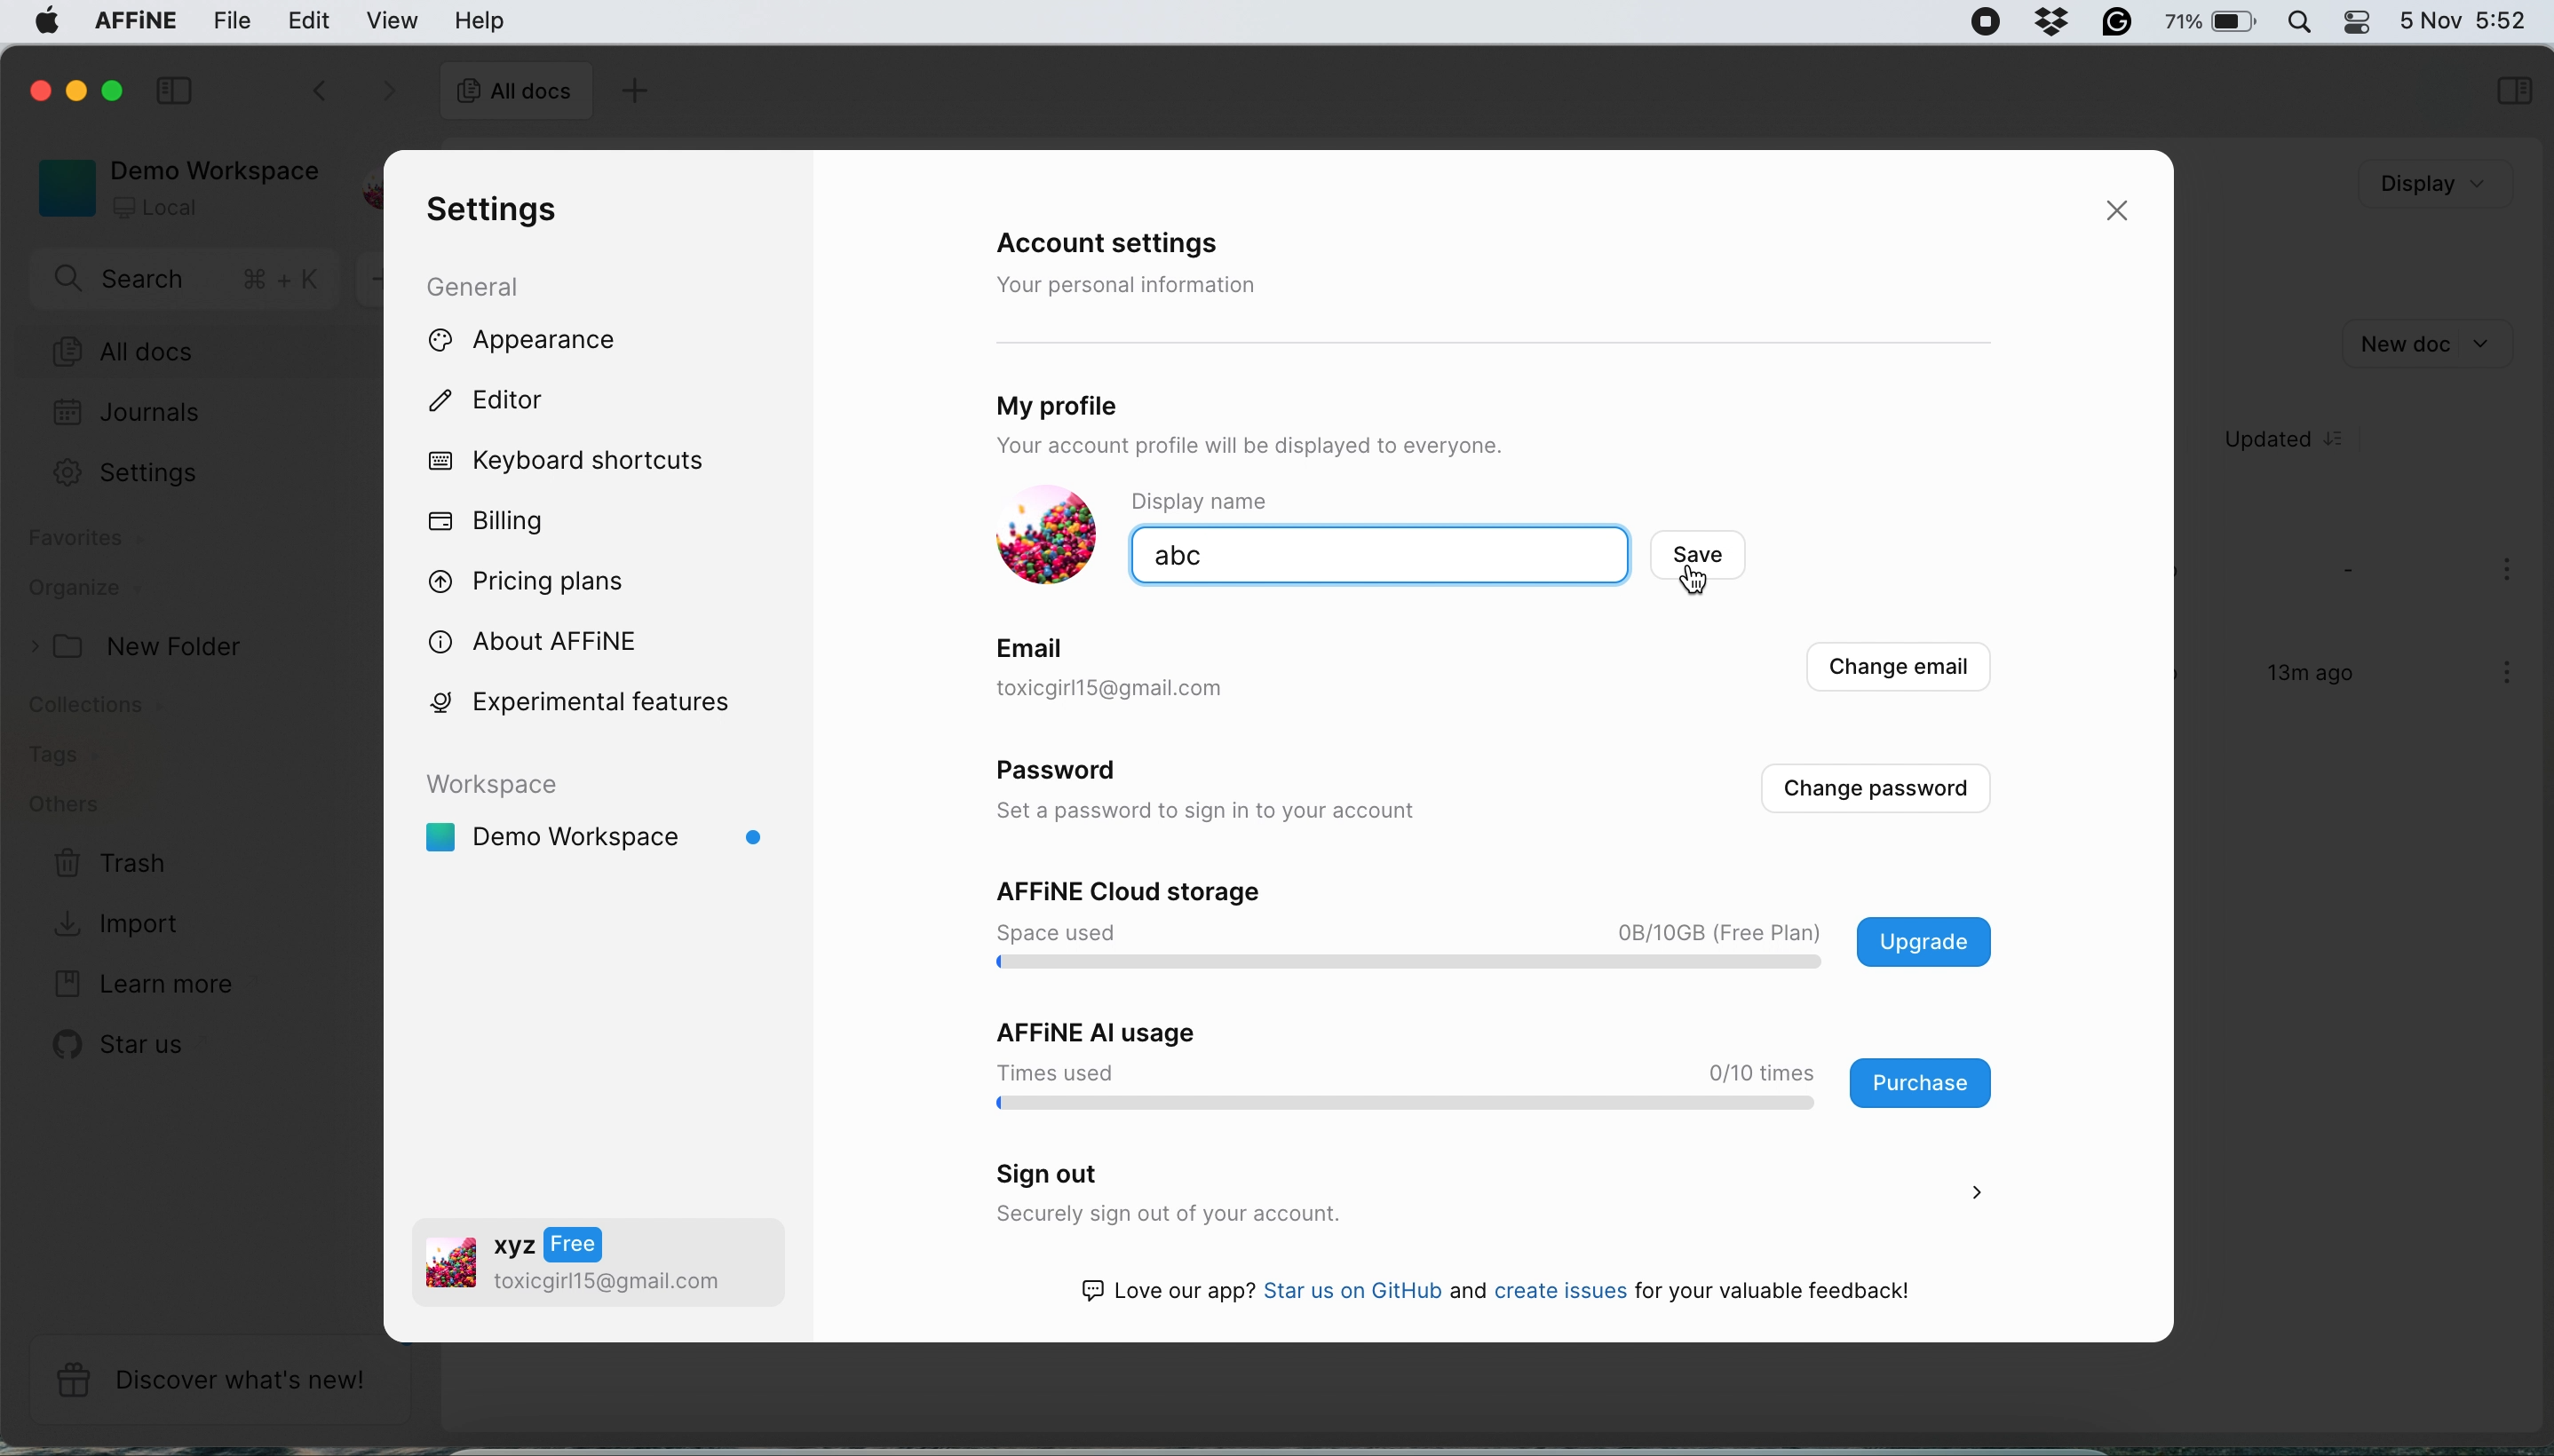 This screenshot has width=2554, height=1456. I want to click on your personal information, so click(1134, 285).